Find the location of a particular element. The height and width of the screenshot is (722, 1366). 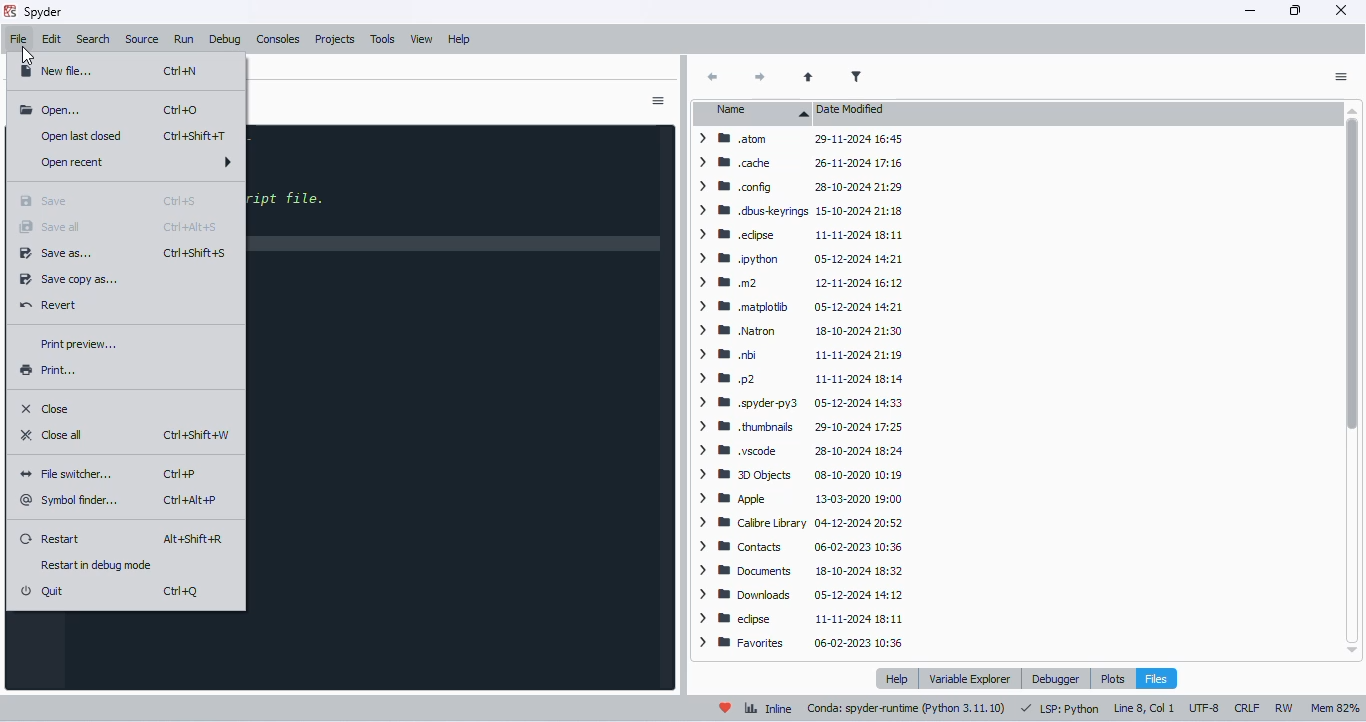

save copy as is located at coordinates (69, 281).